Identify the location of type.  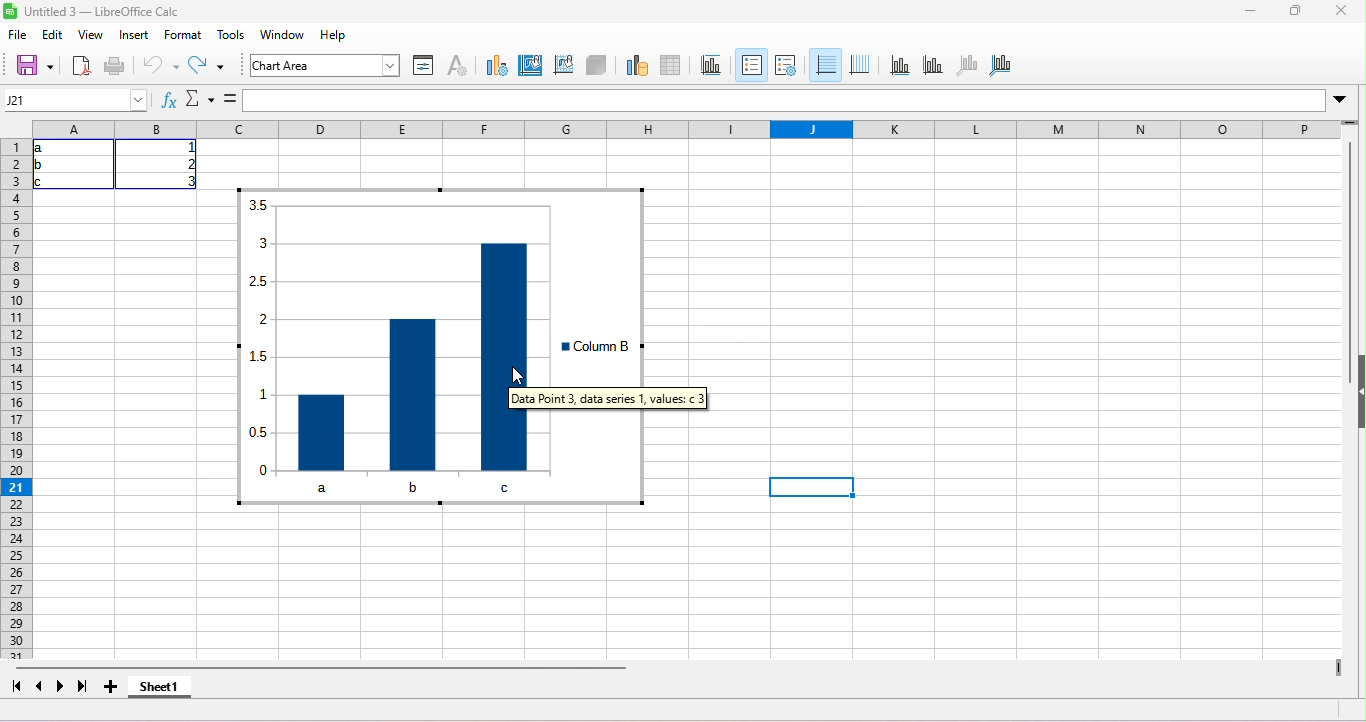
(499, 69).